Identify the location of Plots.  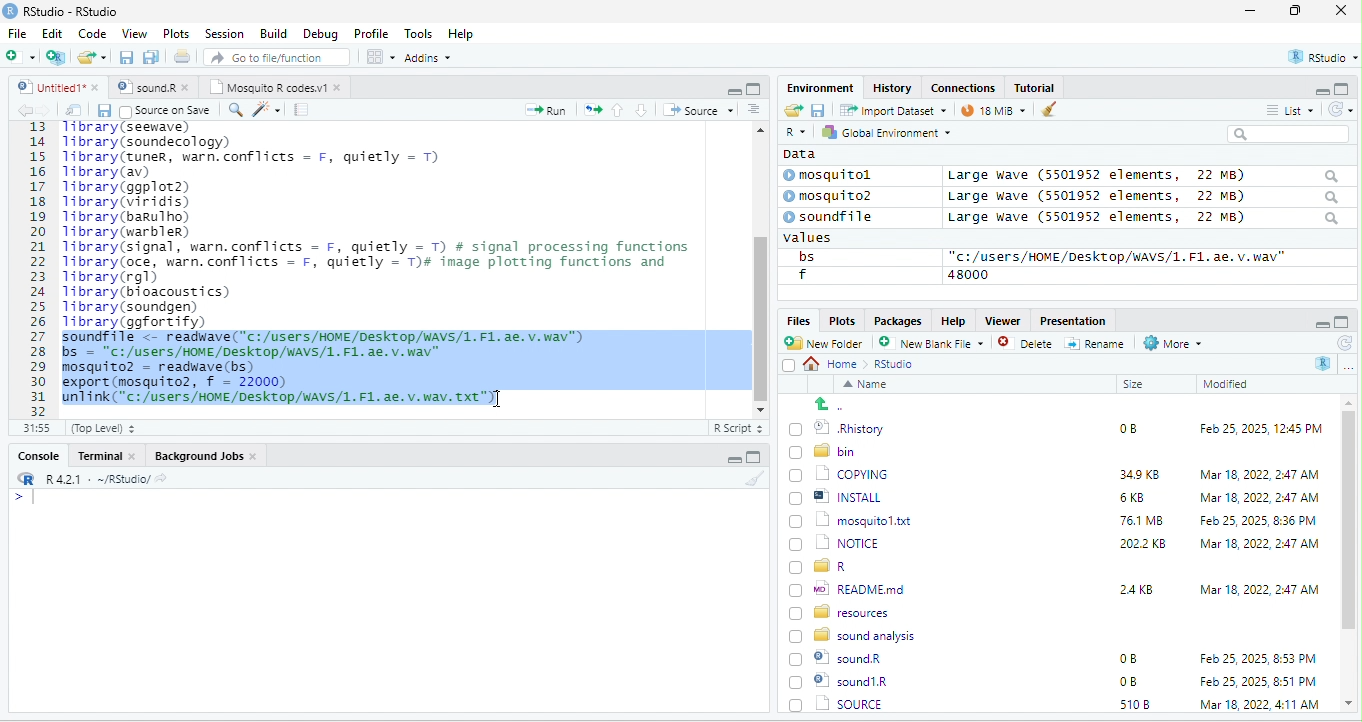
(842, 320).